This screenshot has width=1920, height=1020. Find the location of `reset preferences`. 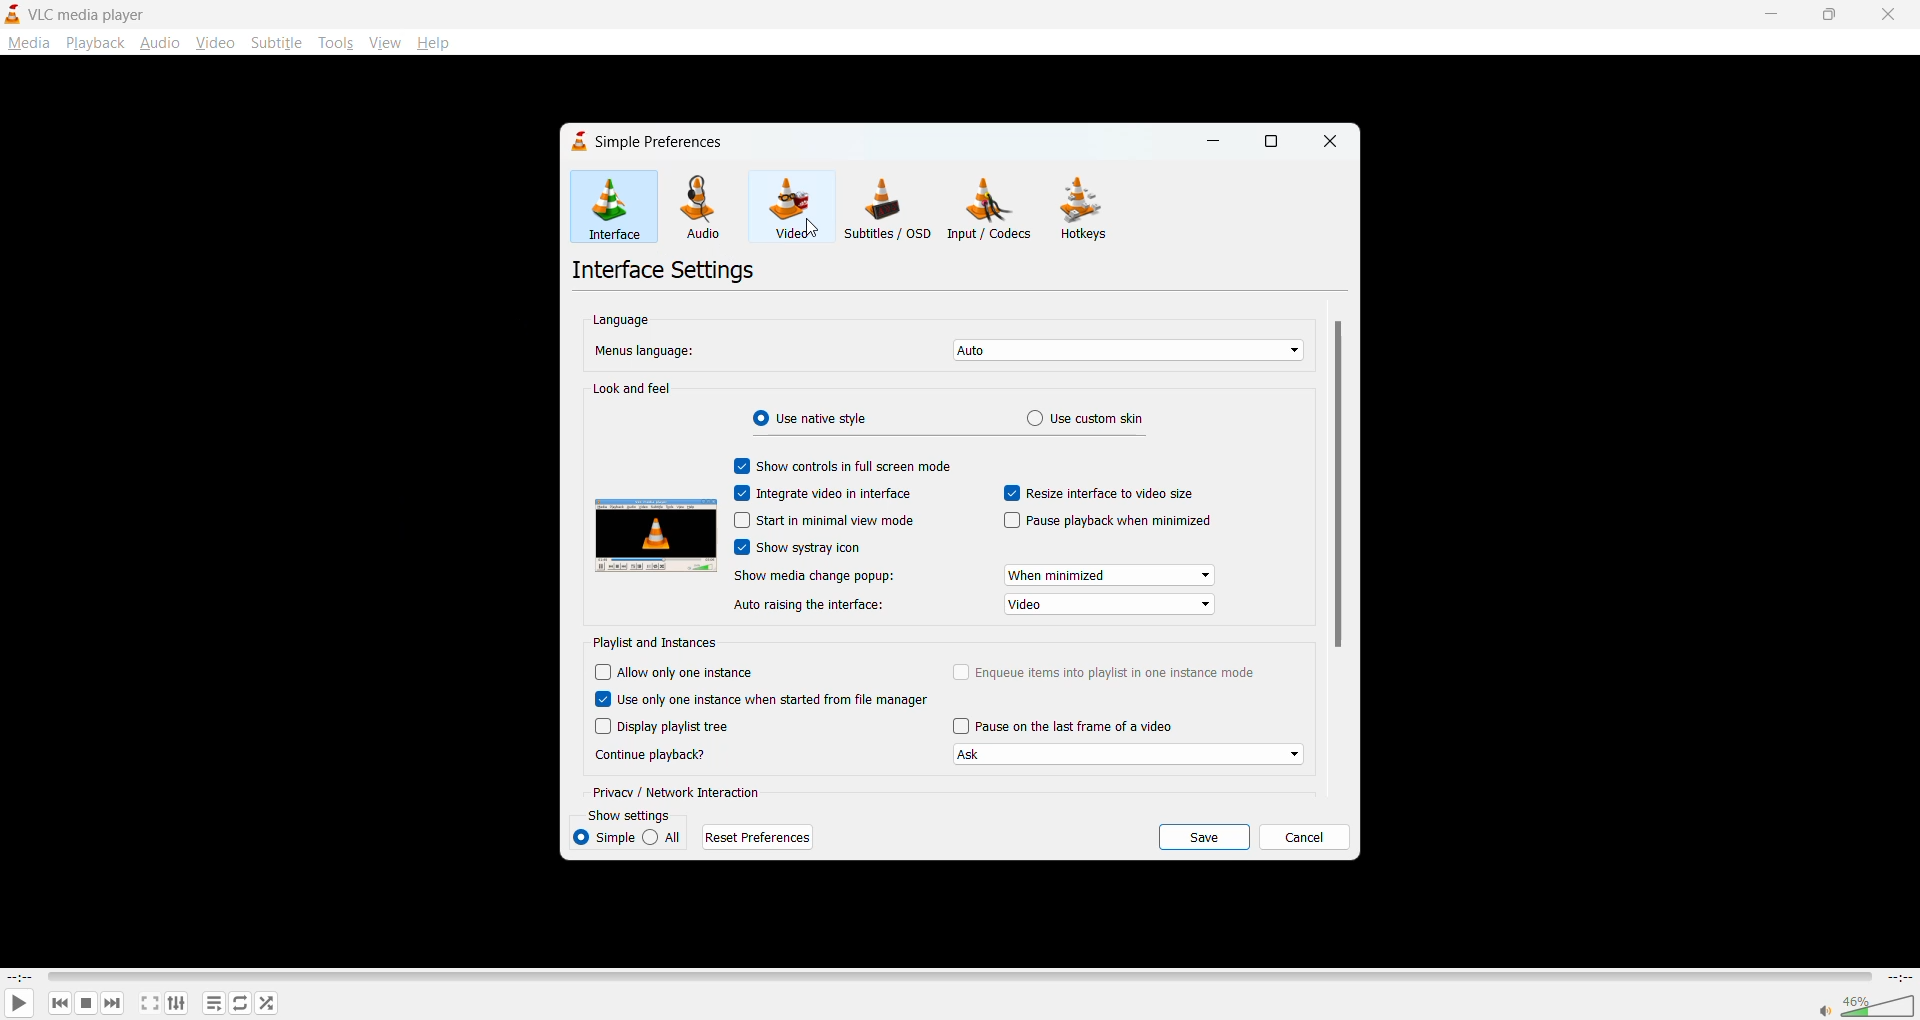

reset preferences is located at coordinates (761, 836).